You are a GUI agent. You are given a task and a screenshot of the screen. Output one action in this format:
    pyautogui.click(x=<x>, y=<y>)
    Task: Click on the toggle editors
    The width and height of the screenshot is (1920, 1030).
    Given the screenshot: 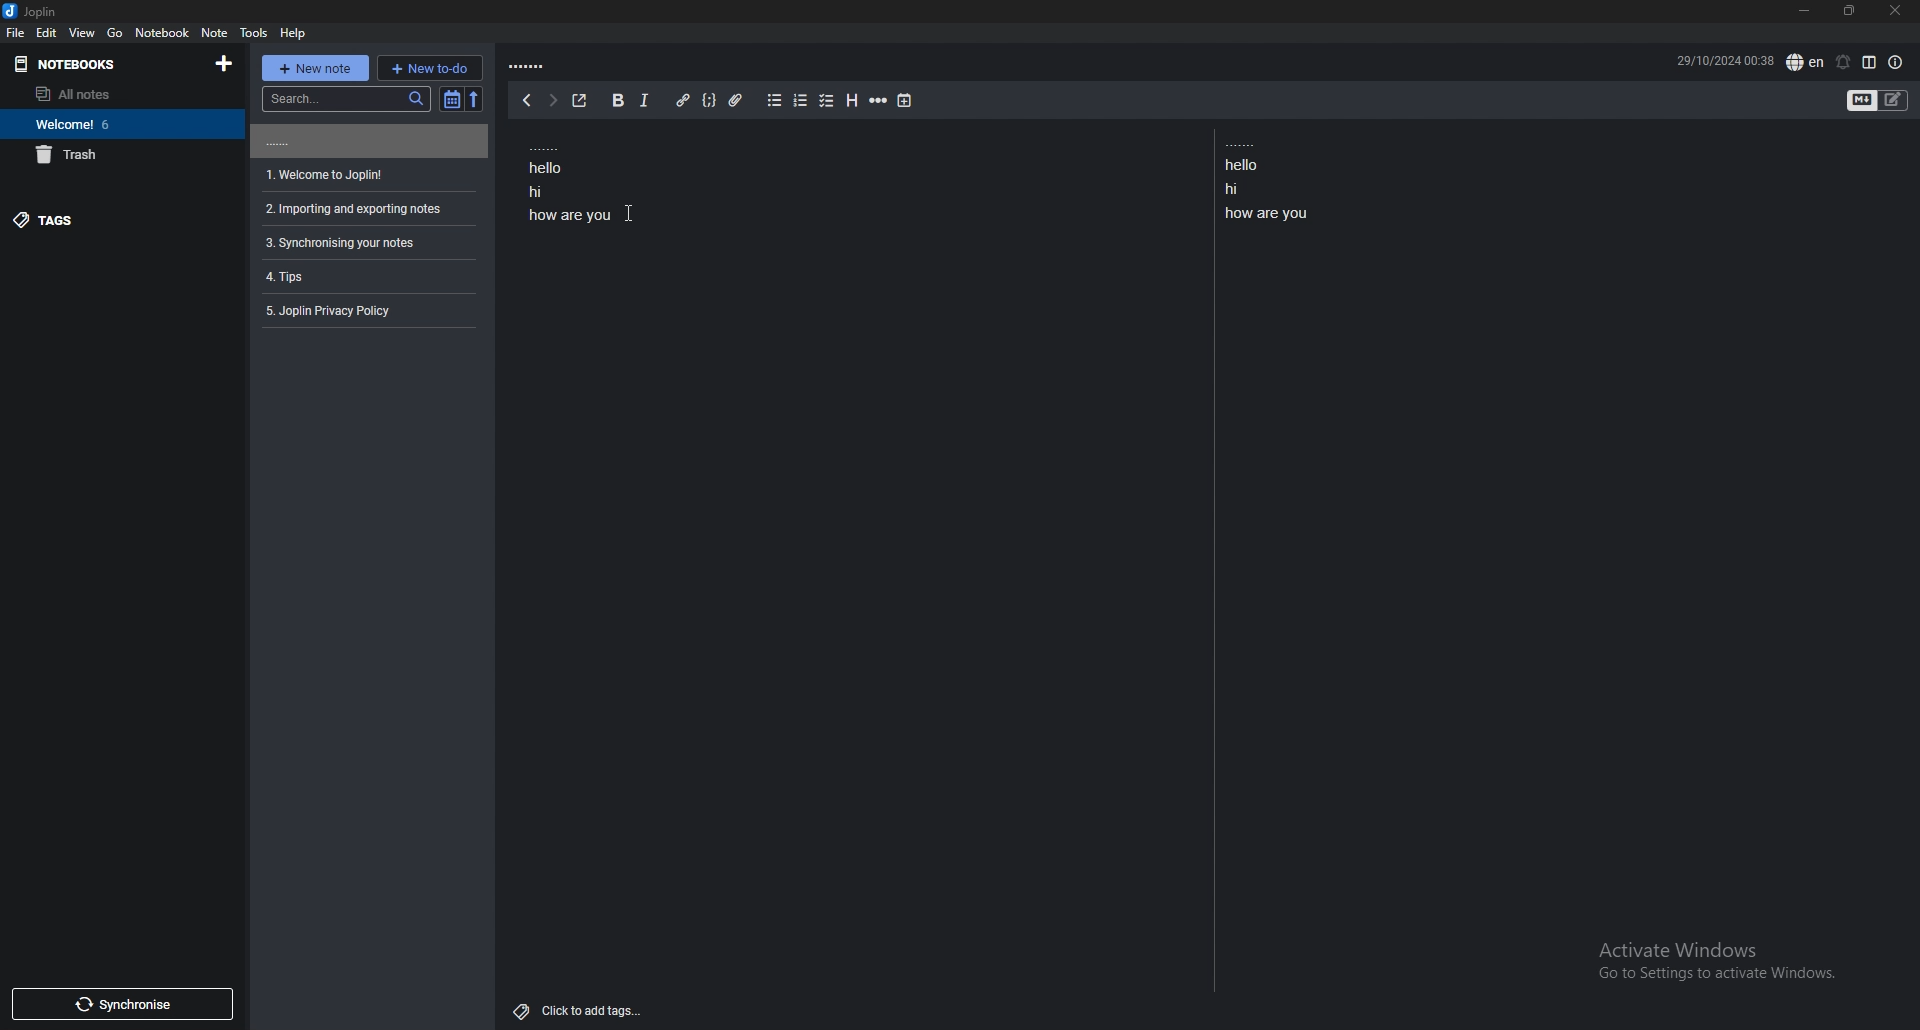 What is the action you would take?
    pyautogui.click(x=1893, y=100)
    